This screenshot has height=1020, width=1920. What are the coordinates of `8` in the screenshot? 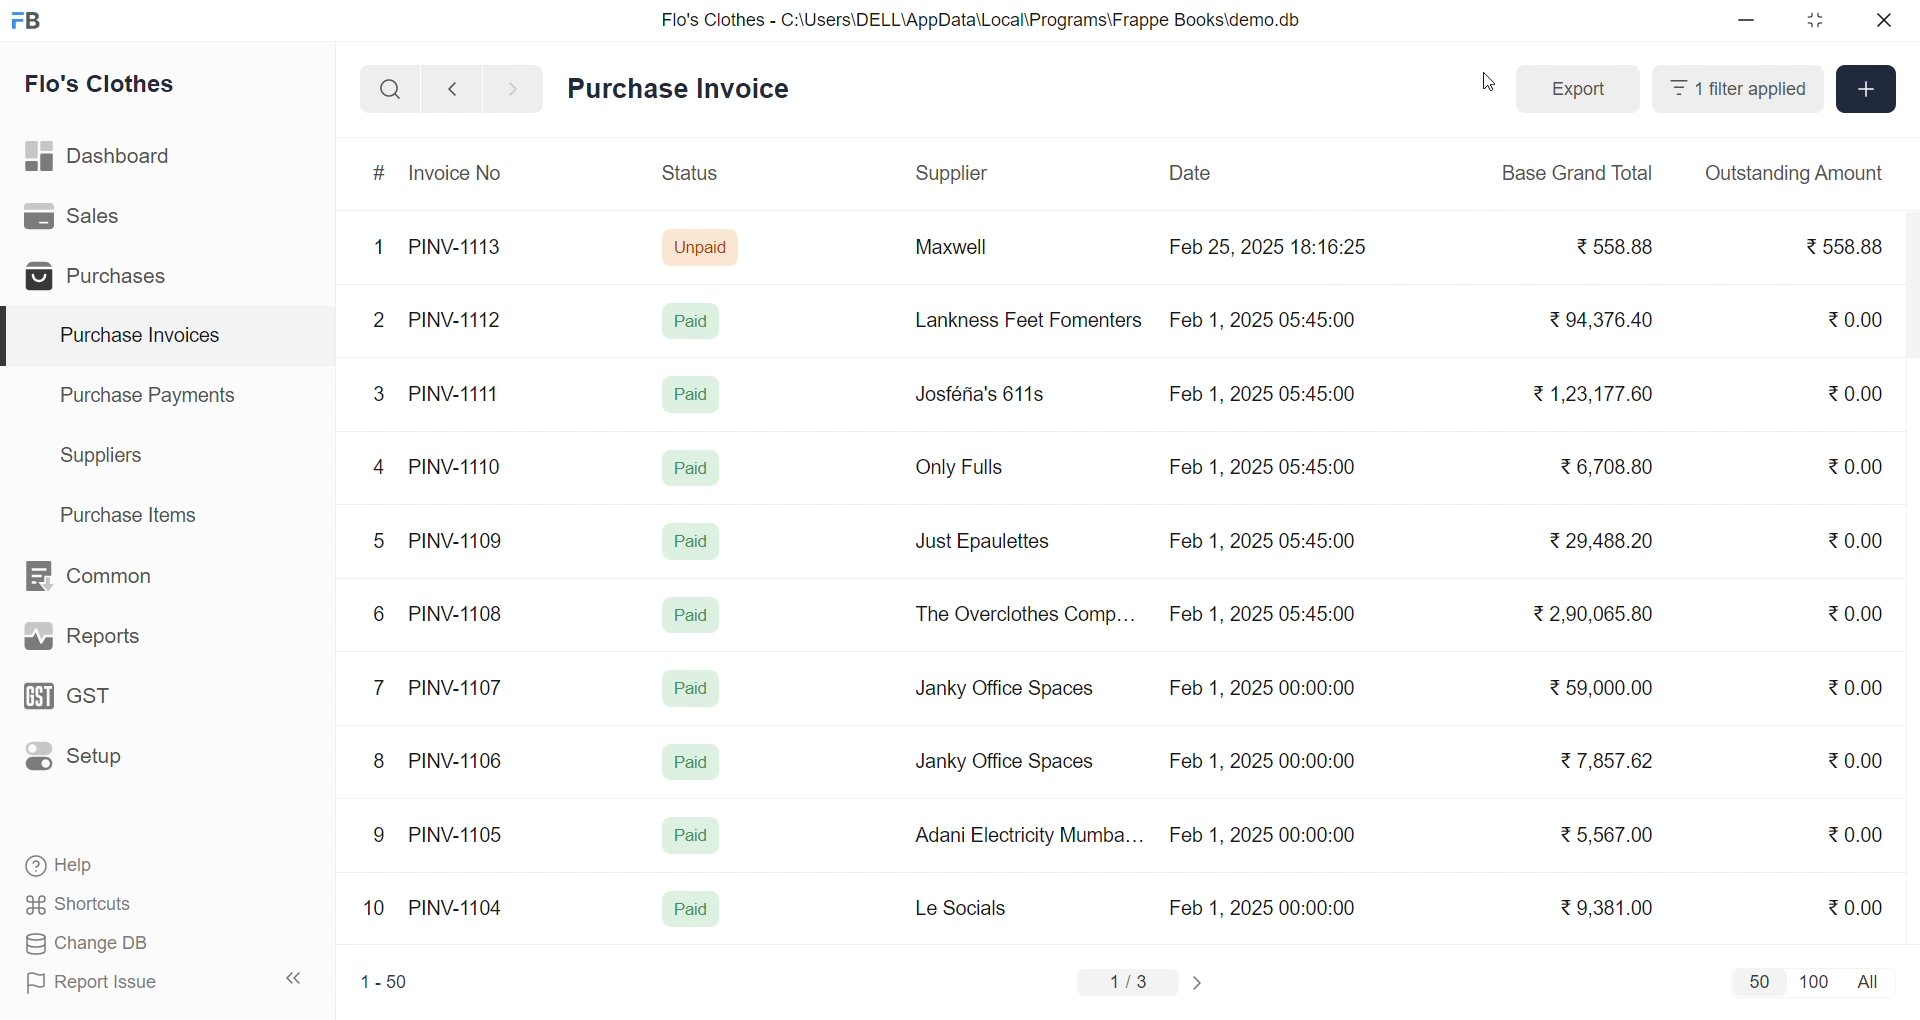 It's located at (380, 763).